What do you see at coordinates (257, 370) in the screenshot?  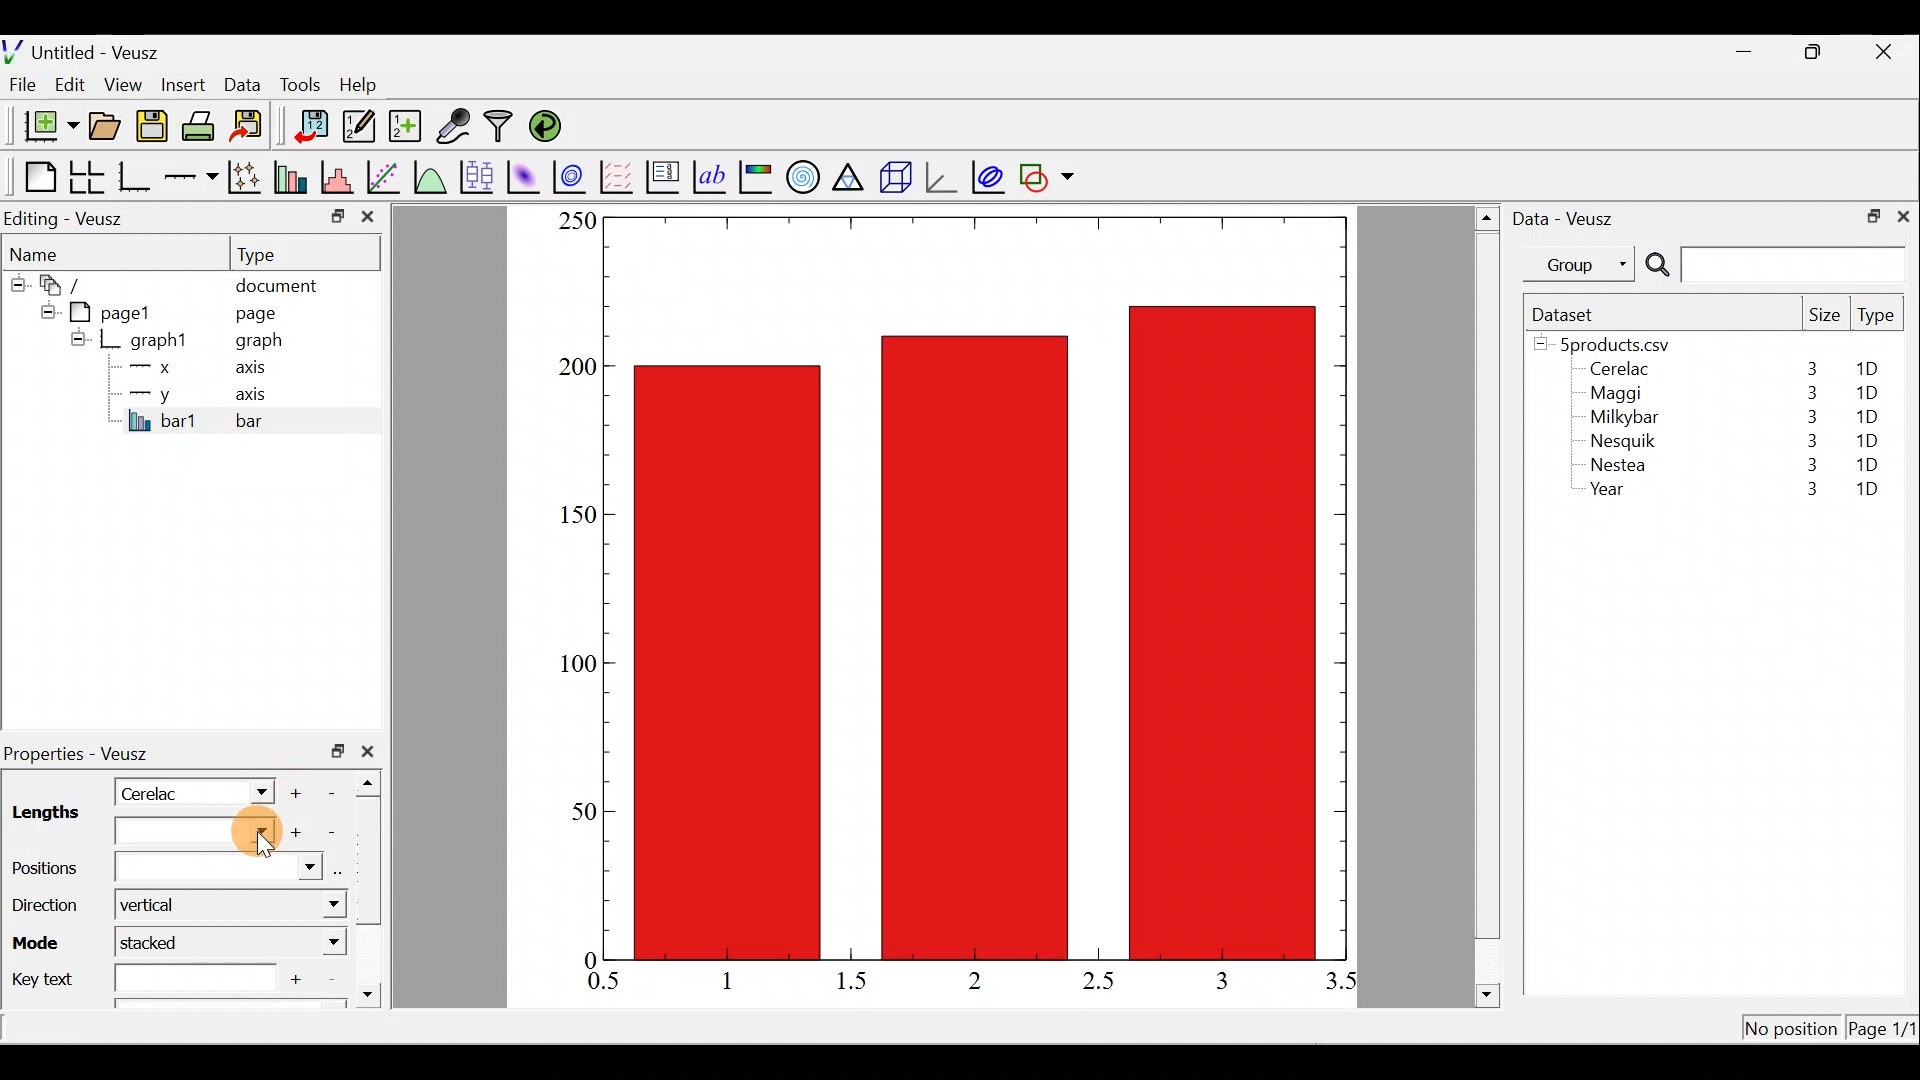 I see `axis` at bounding box center [257, 370].